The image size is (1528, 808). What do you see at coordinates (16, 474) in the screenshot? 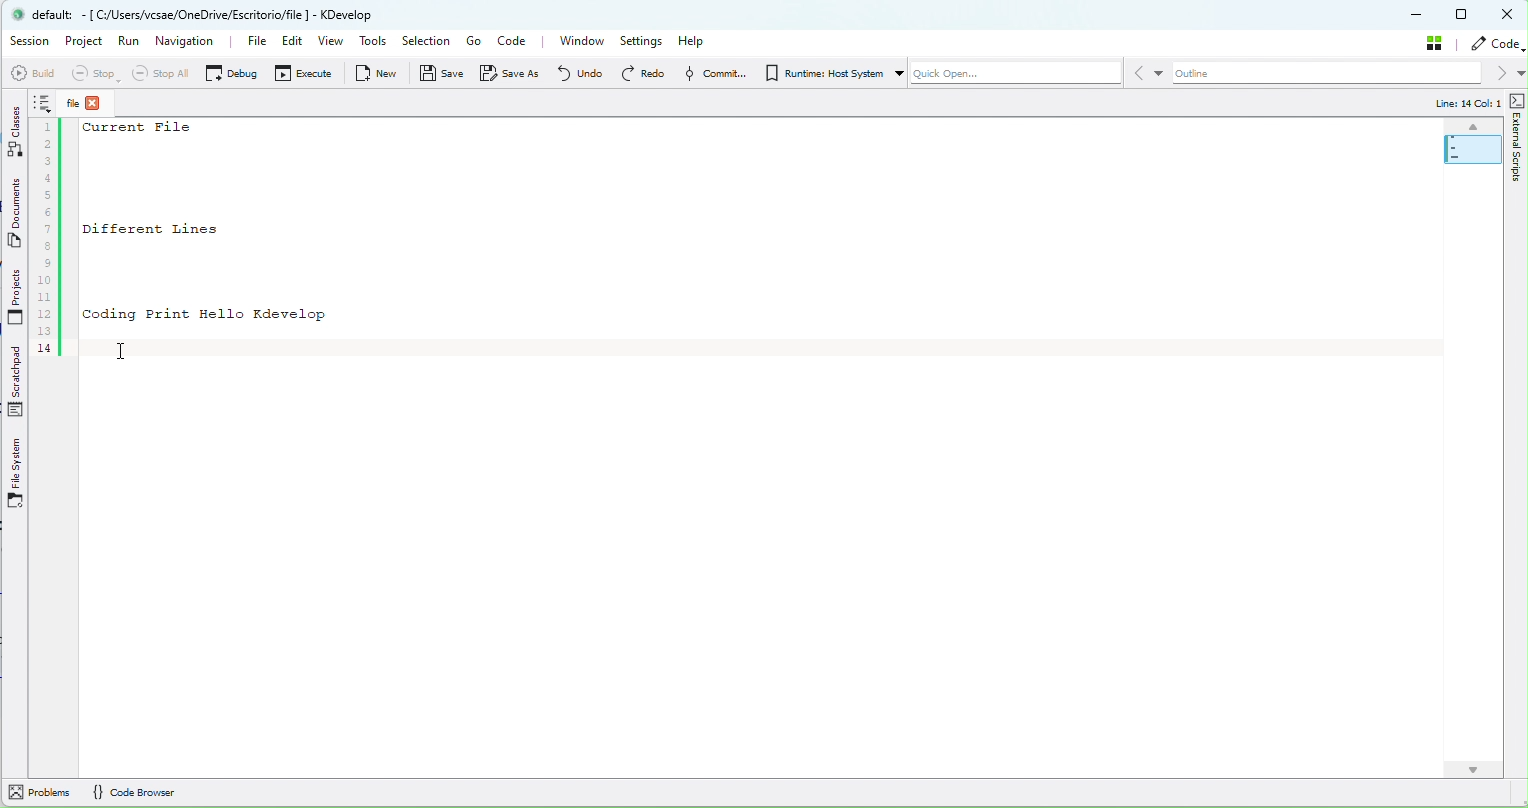
I see `File System` at bounding box center [16, 474].